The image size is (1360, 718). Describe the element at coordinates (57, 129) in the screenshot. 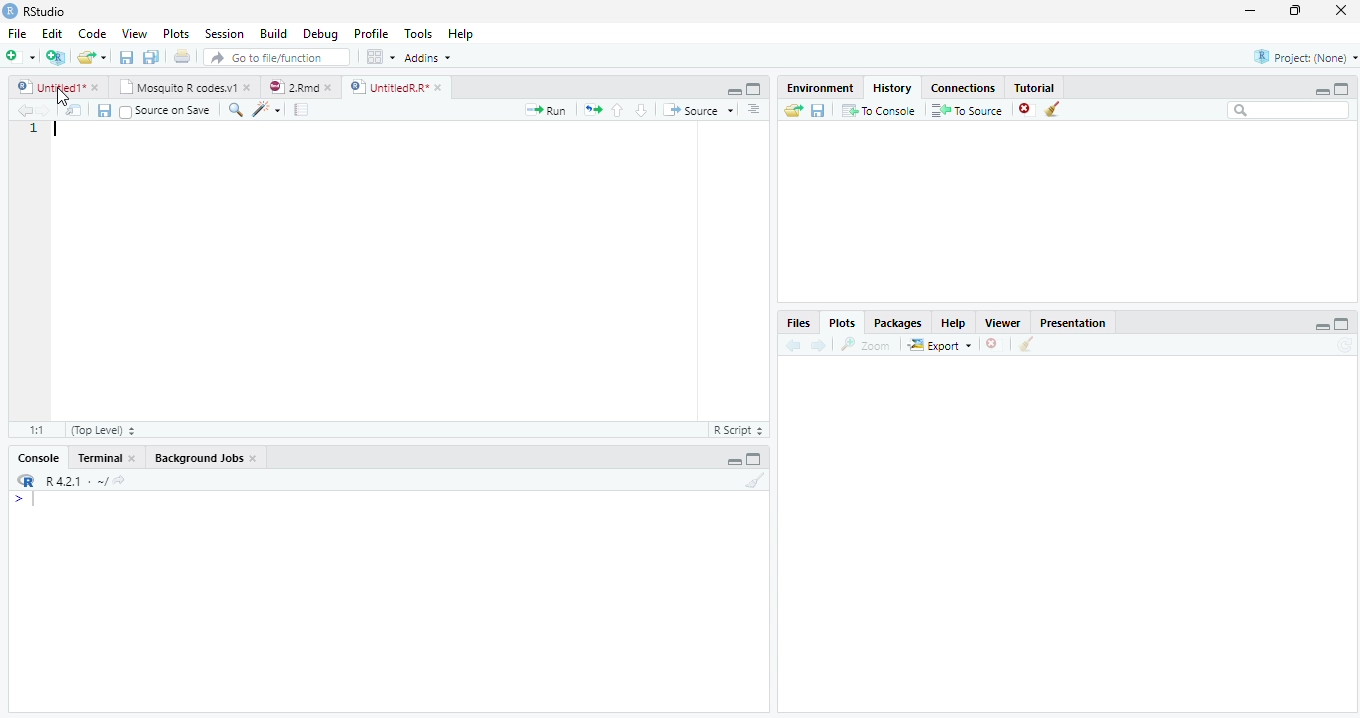

I see `Cursor` at that location.